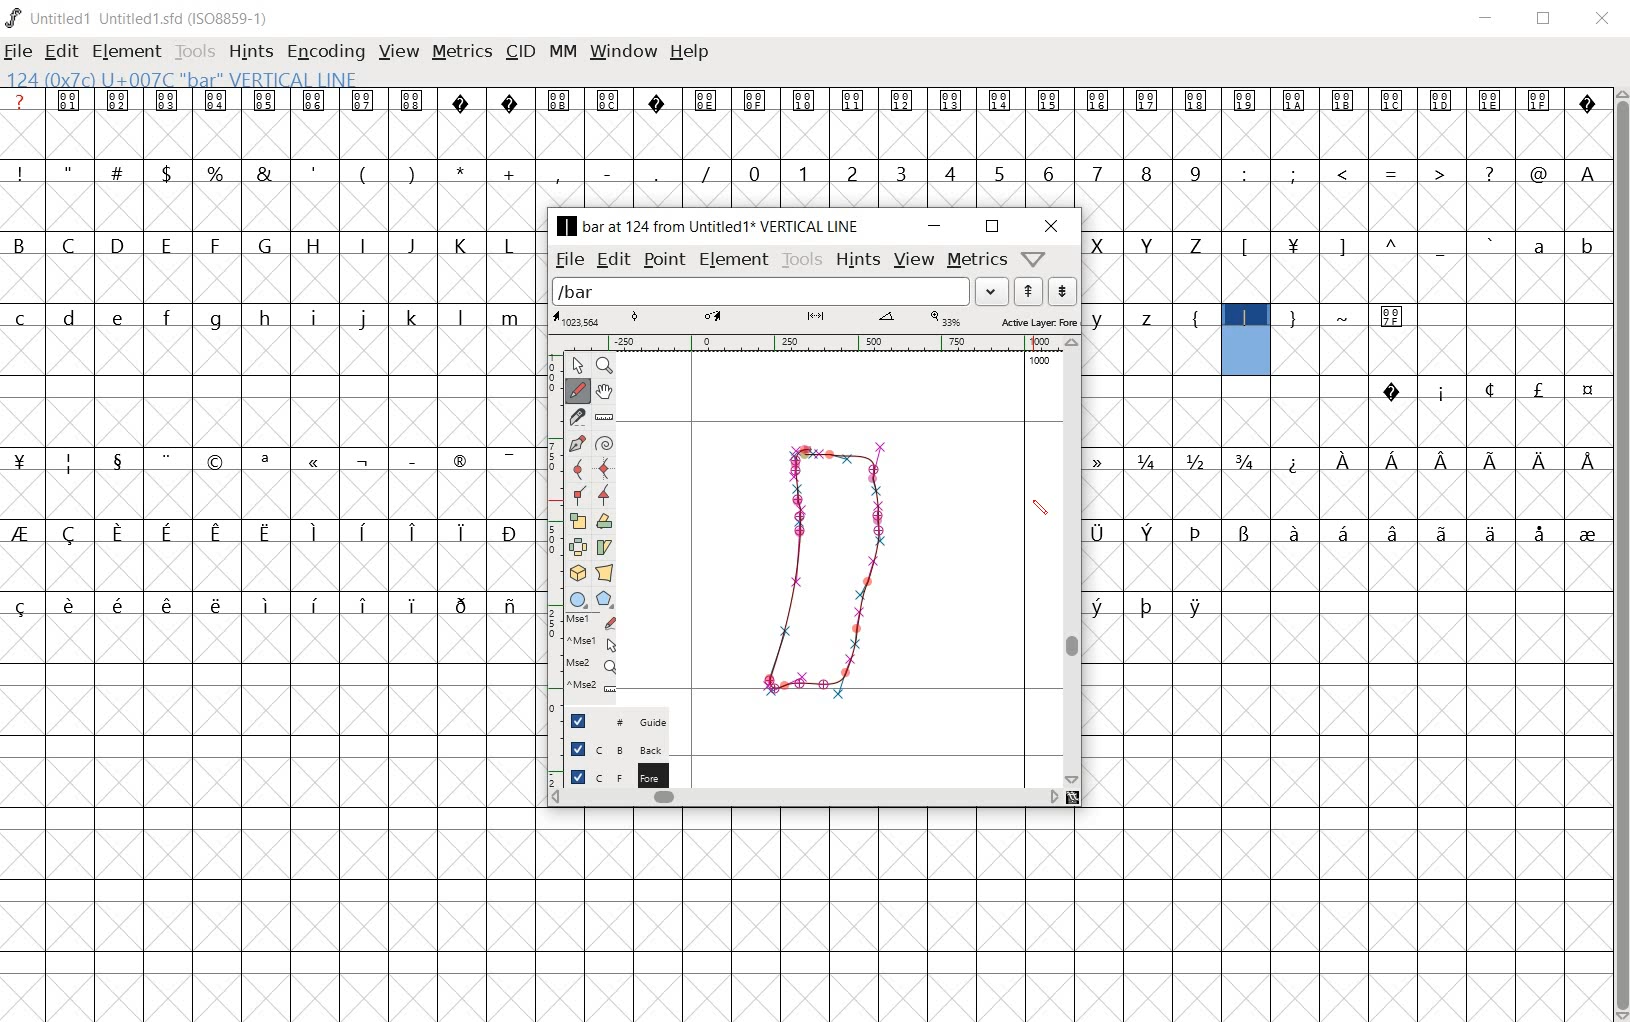 The height and width of the screenshot is (1022, 1630). Describe the element at coordinates (580, 494) in the screenshot. I see `Add a corner point` at that location.